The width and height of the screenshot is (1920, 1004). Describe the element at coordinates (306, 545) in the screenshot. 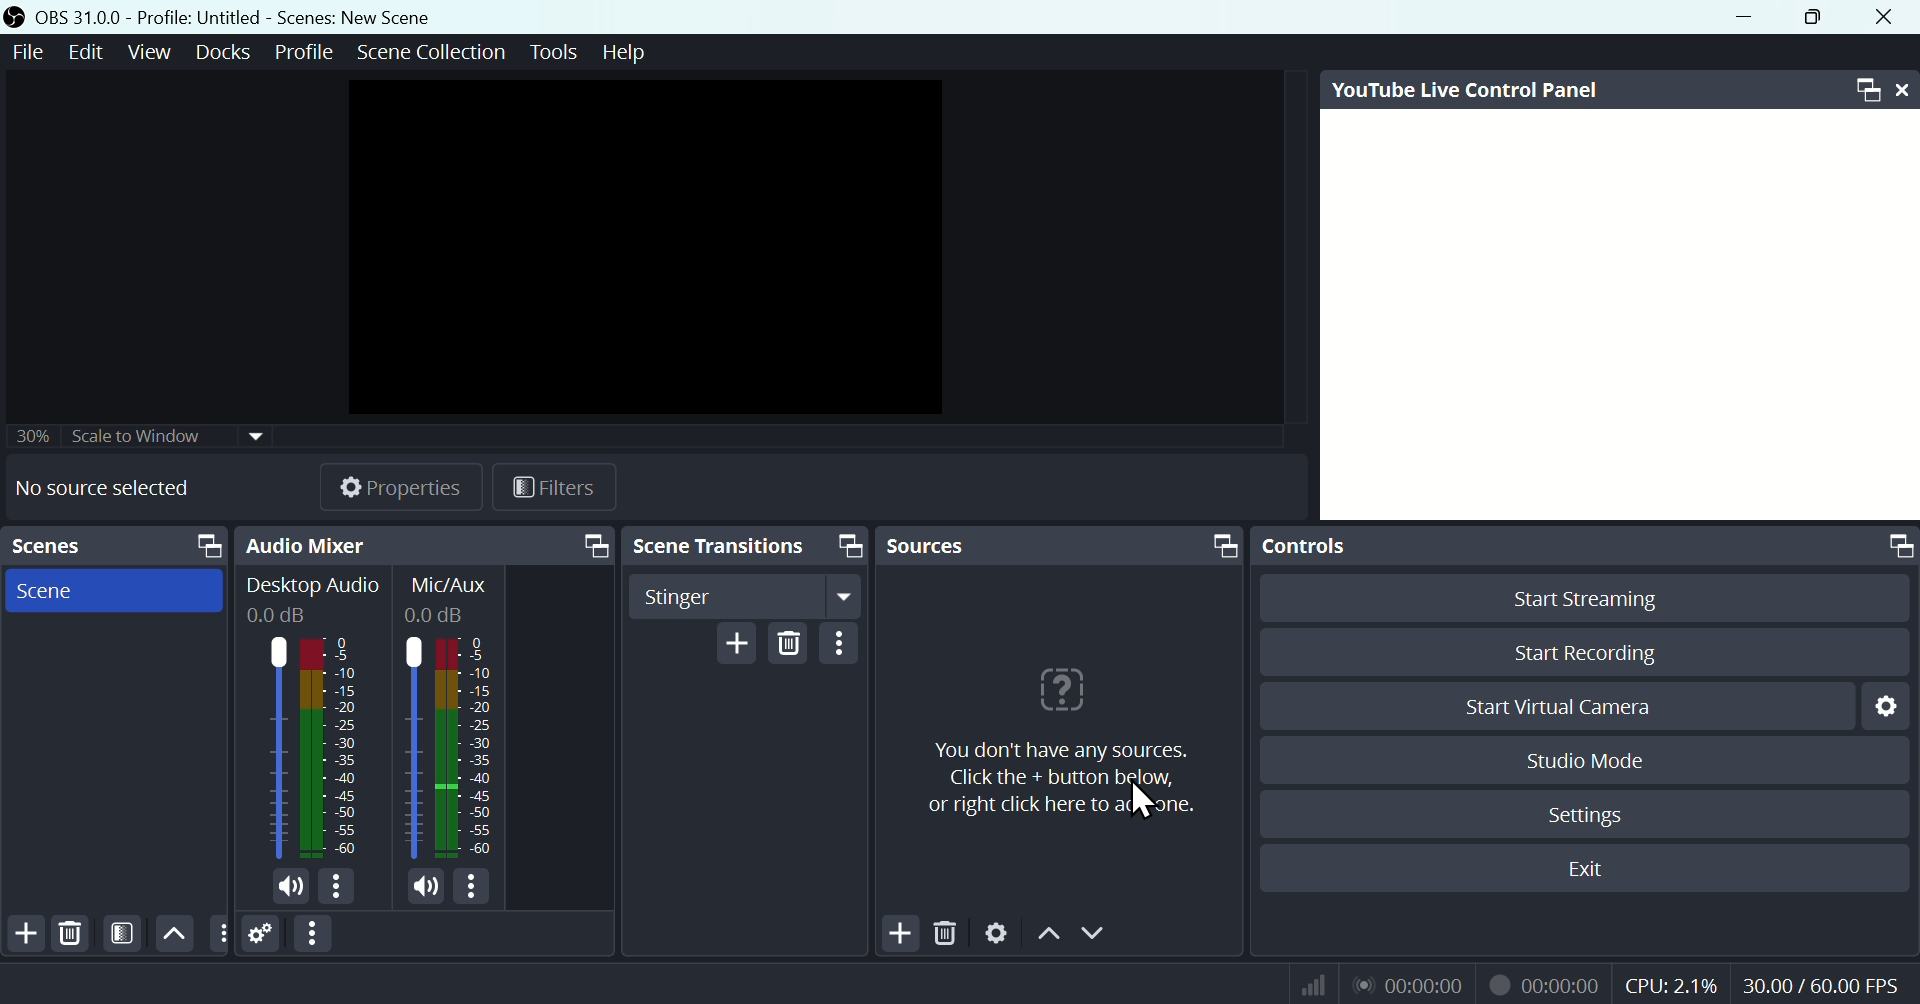

I see `Audio mixer` at that location.